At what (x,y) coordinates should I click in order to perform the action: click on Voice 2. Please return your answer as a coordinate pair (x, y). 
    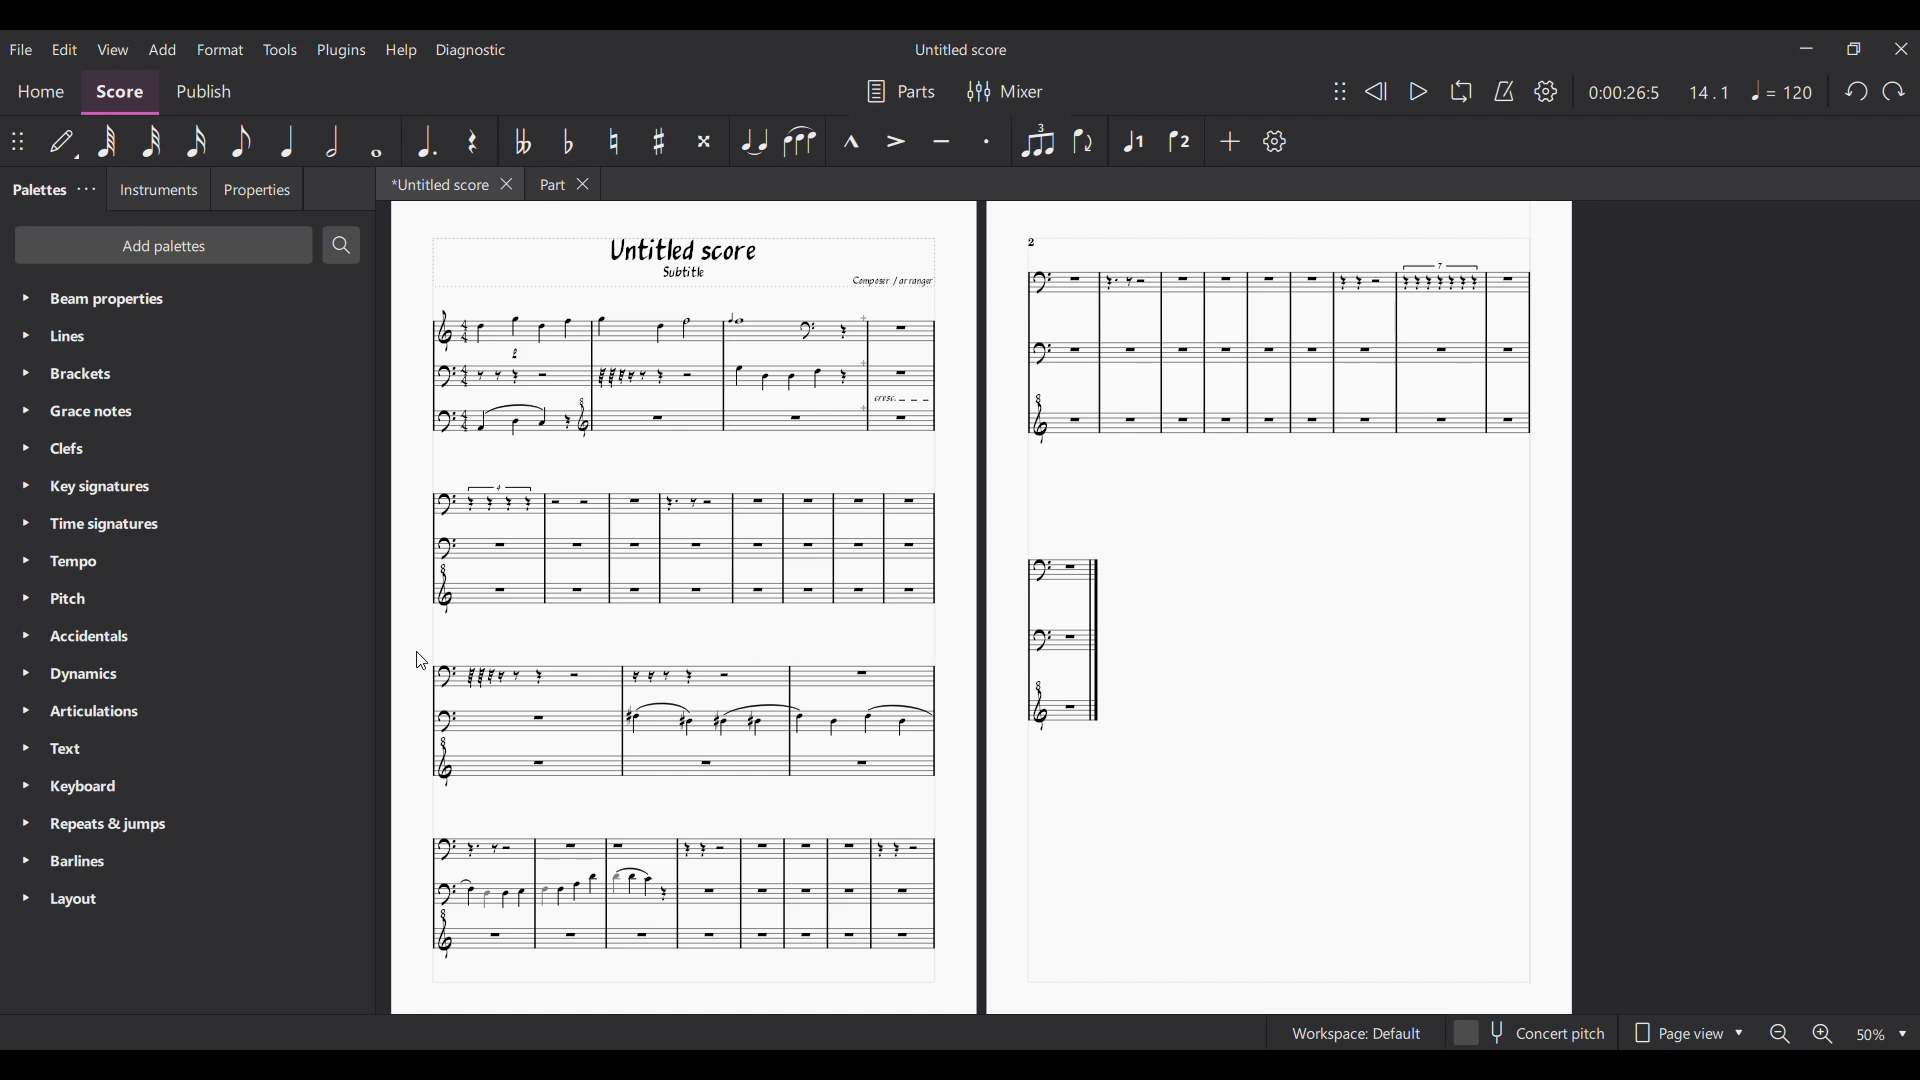
    Looking at the image, I should click on (1180, 141).